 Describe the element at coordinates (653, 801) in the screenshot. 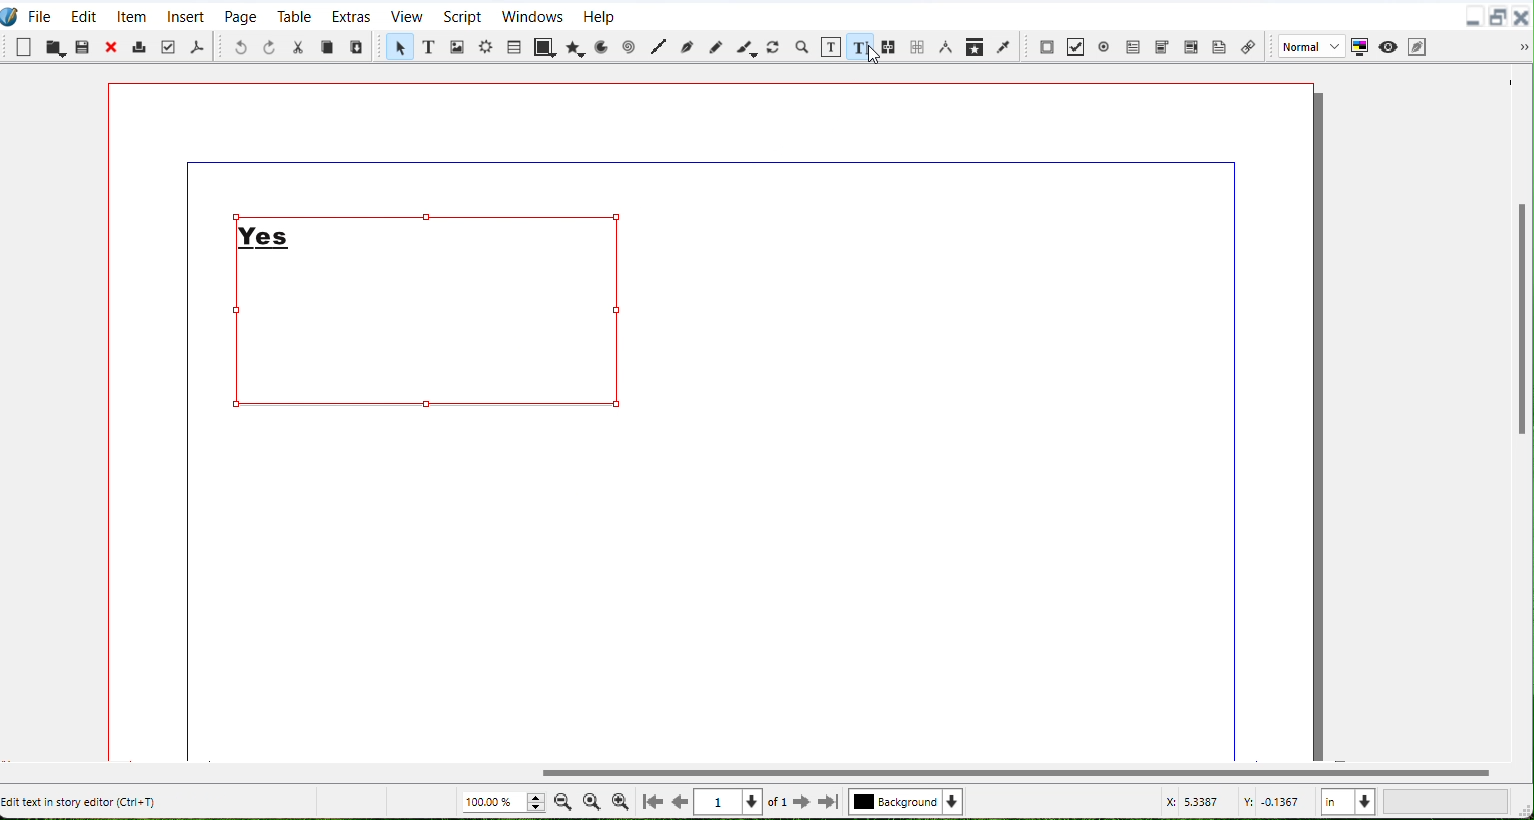

I see `Go to First Page` at that location.